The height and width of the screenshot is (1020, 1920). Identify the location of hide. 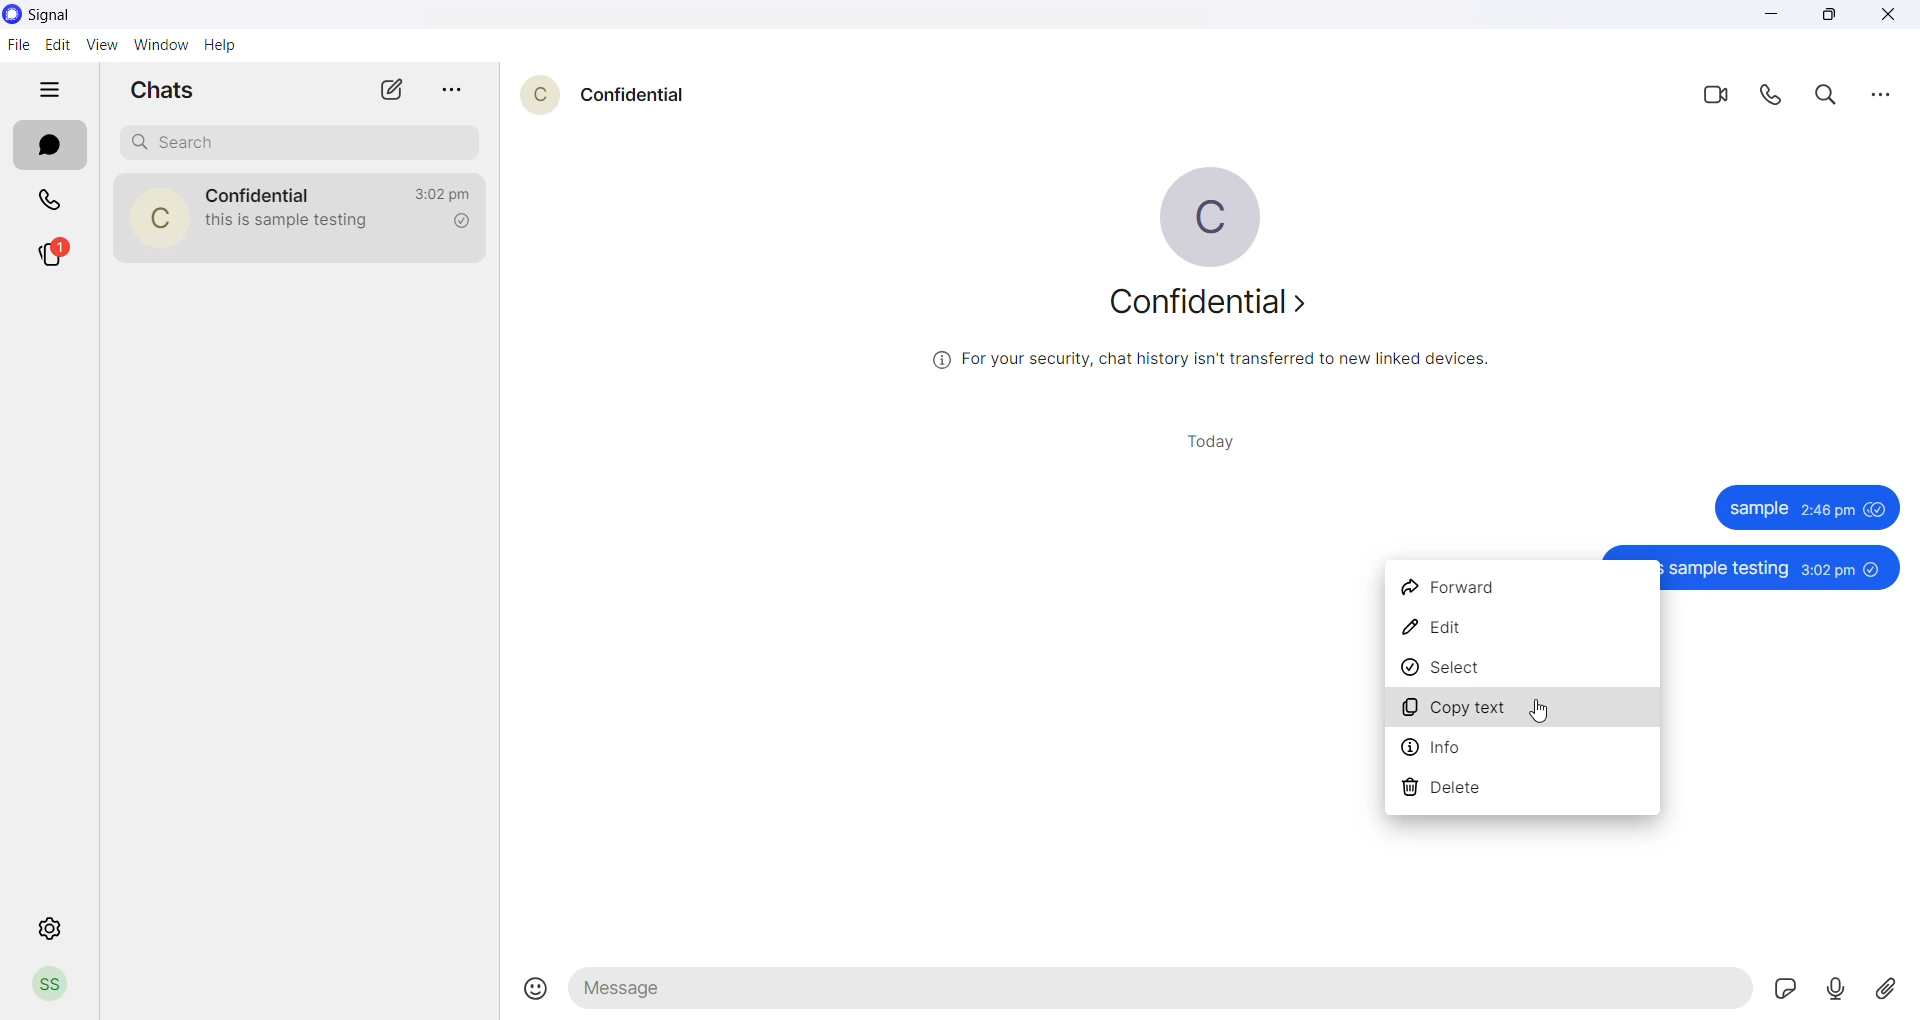
(52, 87).